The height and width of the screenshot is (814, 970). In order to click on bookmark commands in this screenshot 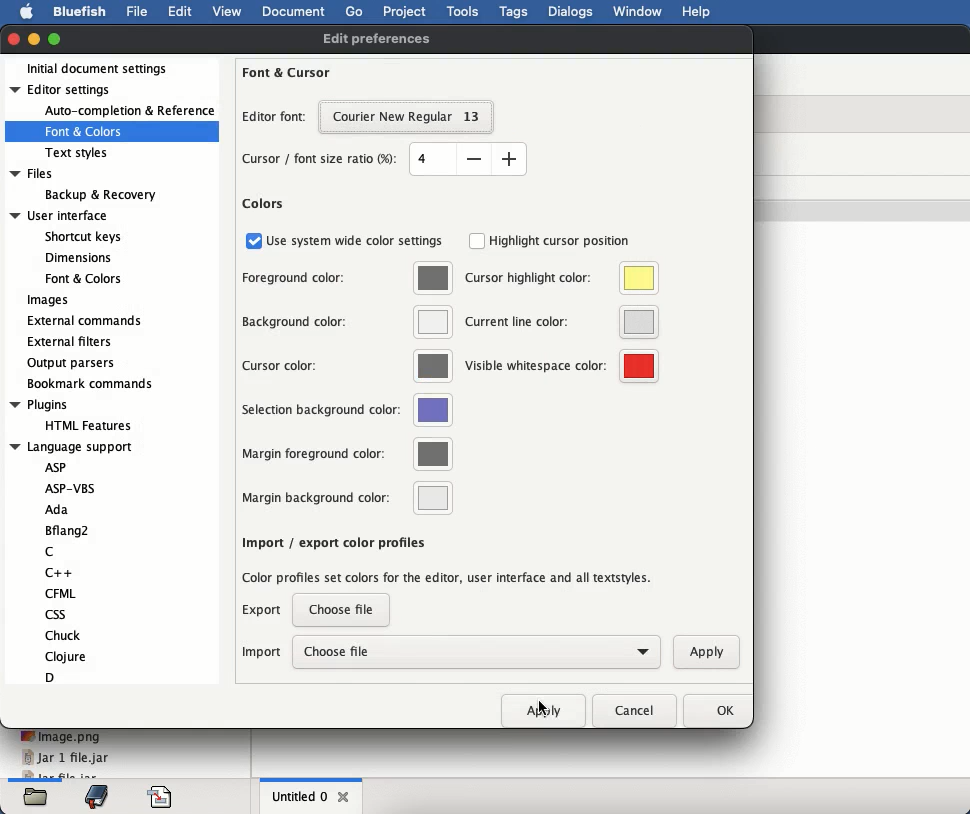, I will do `click(90, 384)`.